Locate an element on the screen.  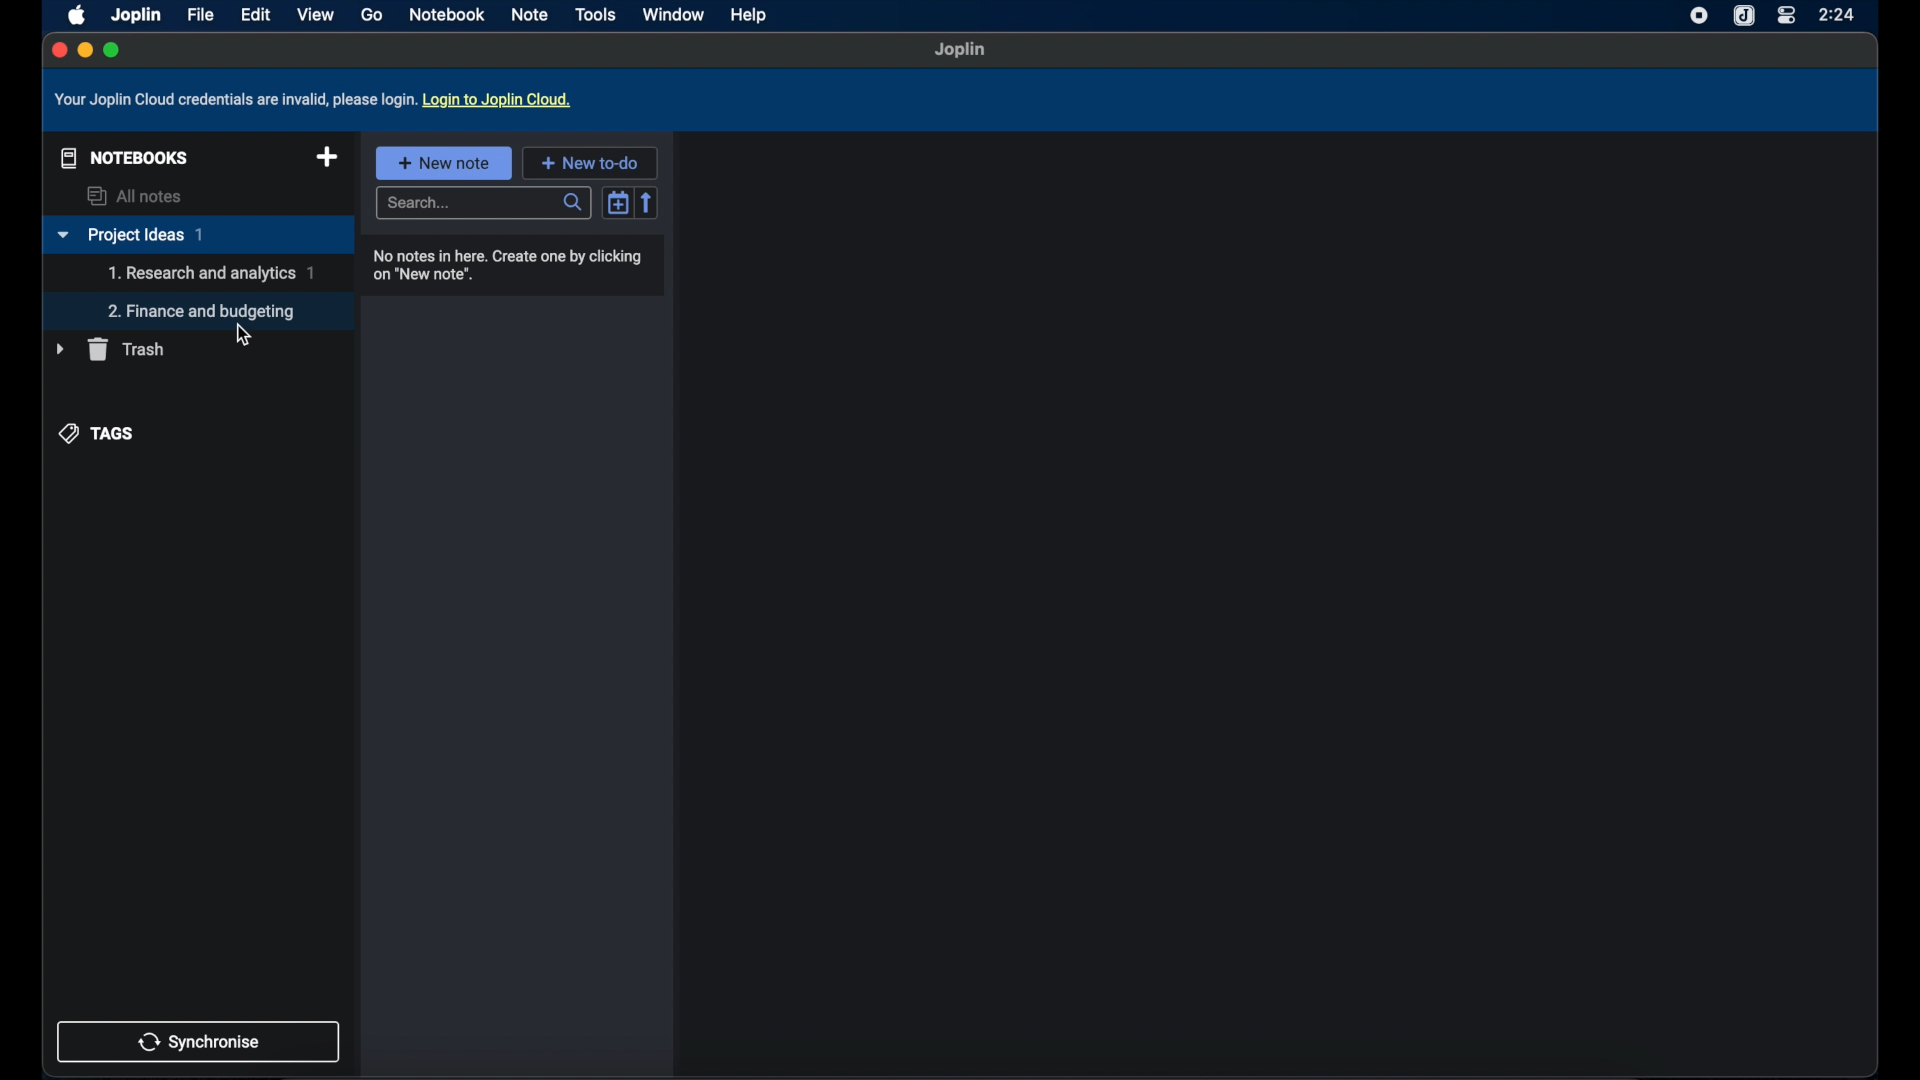
joplin icon is located at coordinates (1745, 16).